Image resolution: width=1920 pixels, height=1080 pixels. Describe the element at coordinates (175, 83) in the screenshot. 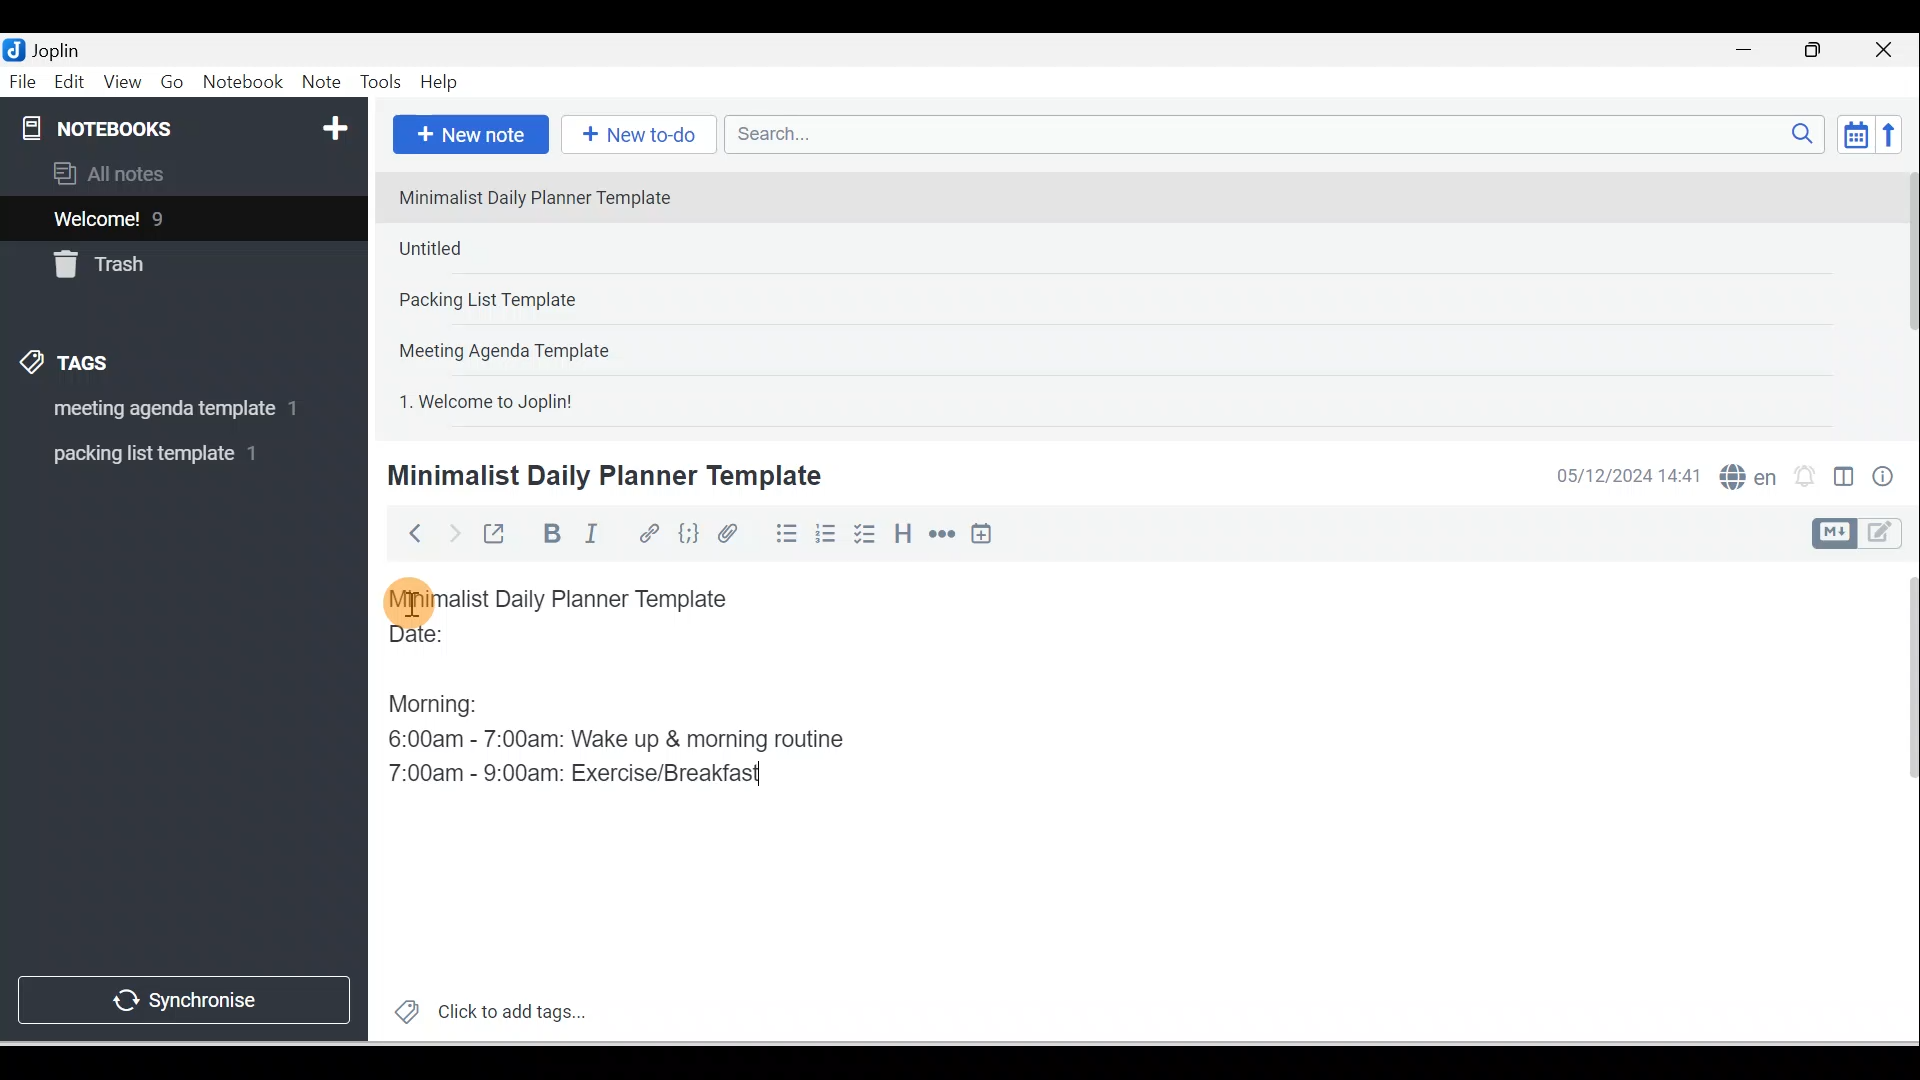

I see `Go` at that location.